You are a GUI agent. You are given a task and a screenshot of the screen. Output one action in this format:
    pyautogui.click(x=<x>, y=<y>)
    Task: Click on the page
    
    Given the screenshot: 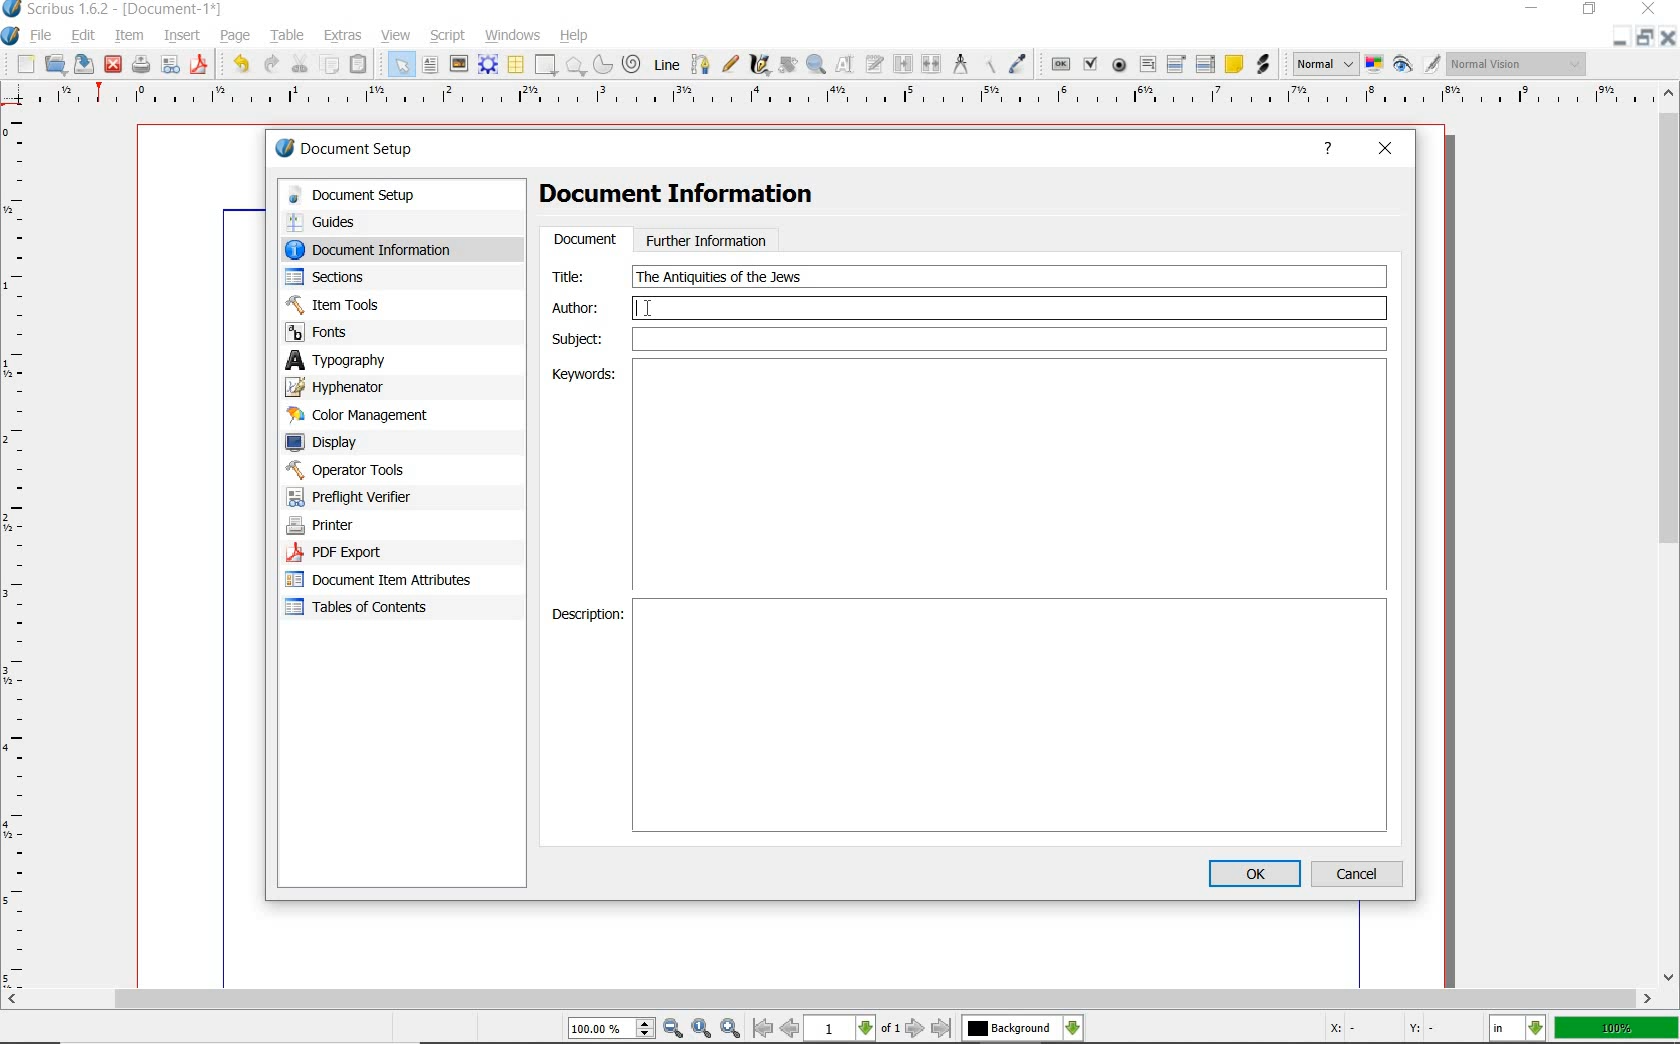 What is the action you would take?
    pyautogui.click(x=239, y=36)
    